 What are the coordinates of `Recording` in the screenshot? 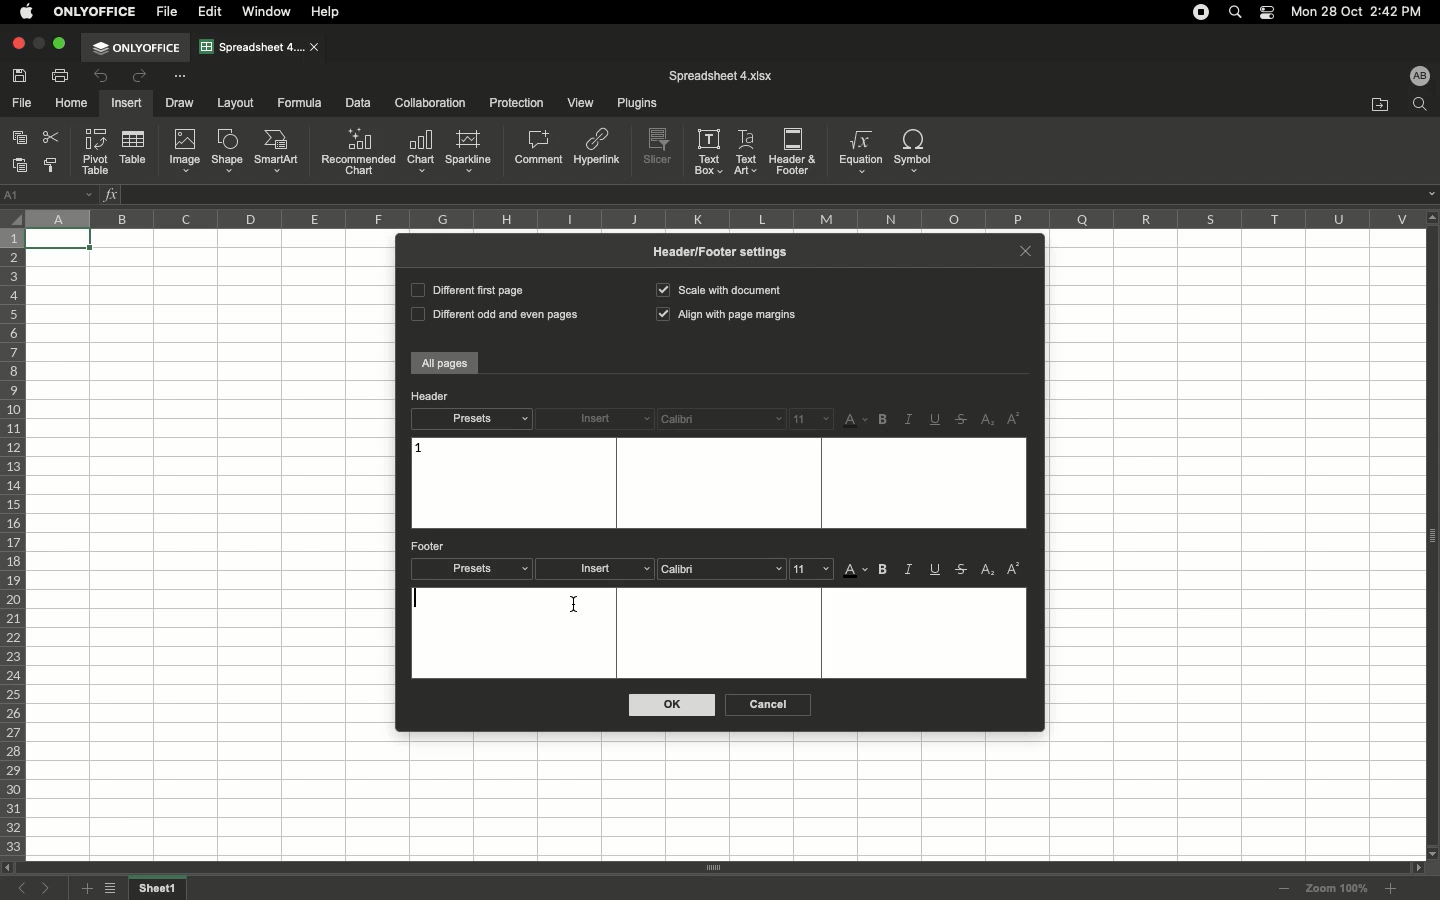 It's located at (1201, 12).